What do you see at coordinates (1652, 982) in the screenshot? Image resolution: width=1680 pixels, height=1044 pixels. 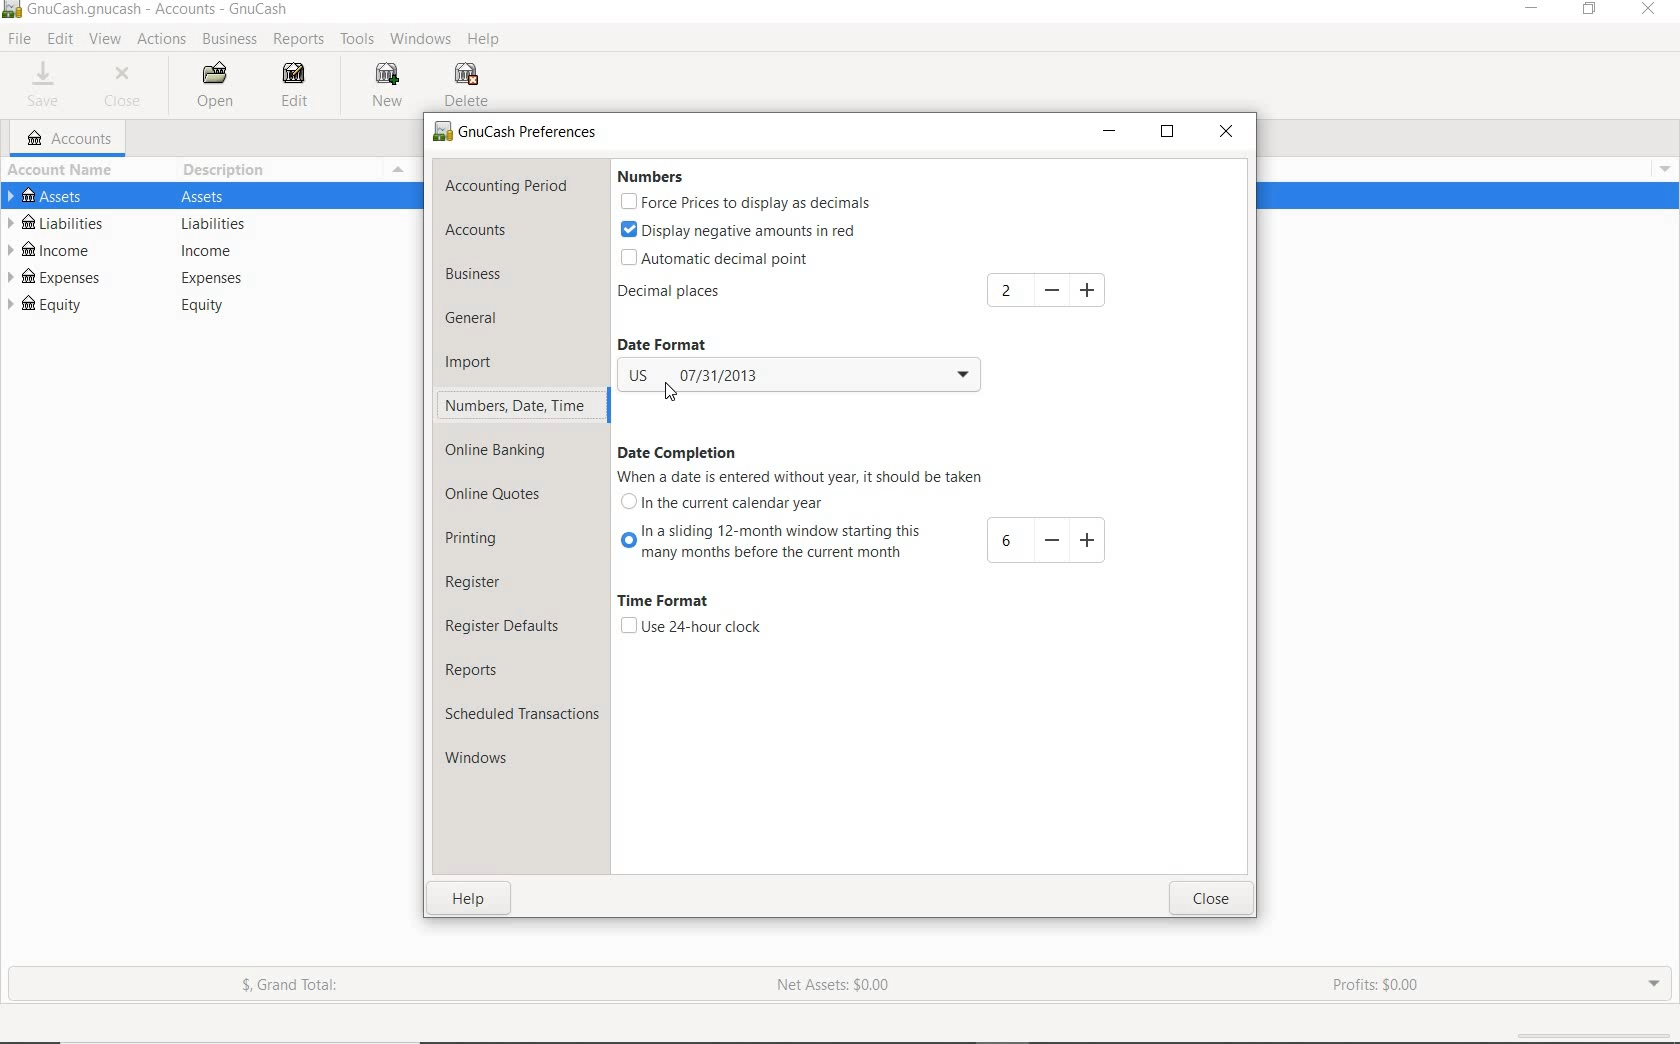 I see `EXPAND` at bounding box center [1652, 982].